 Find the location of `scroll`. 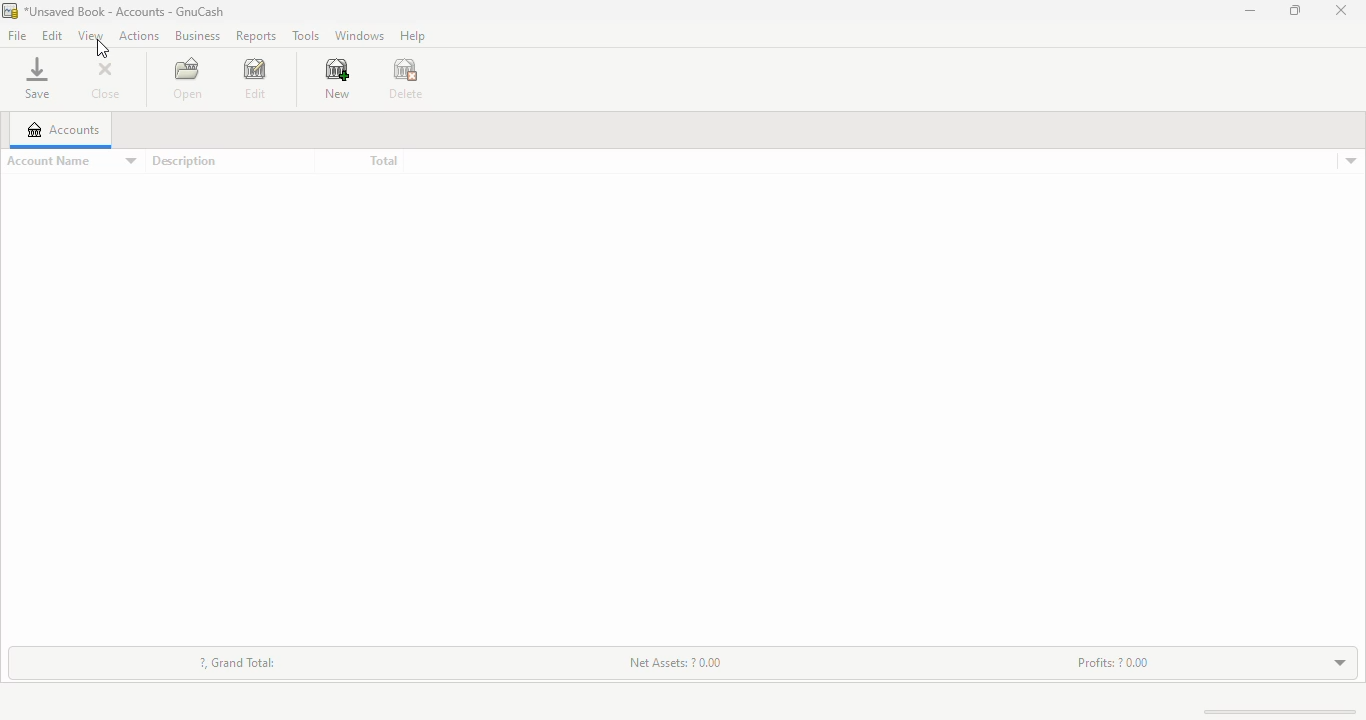

scroll is located at coordinates (1269, 711).